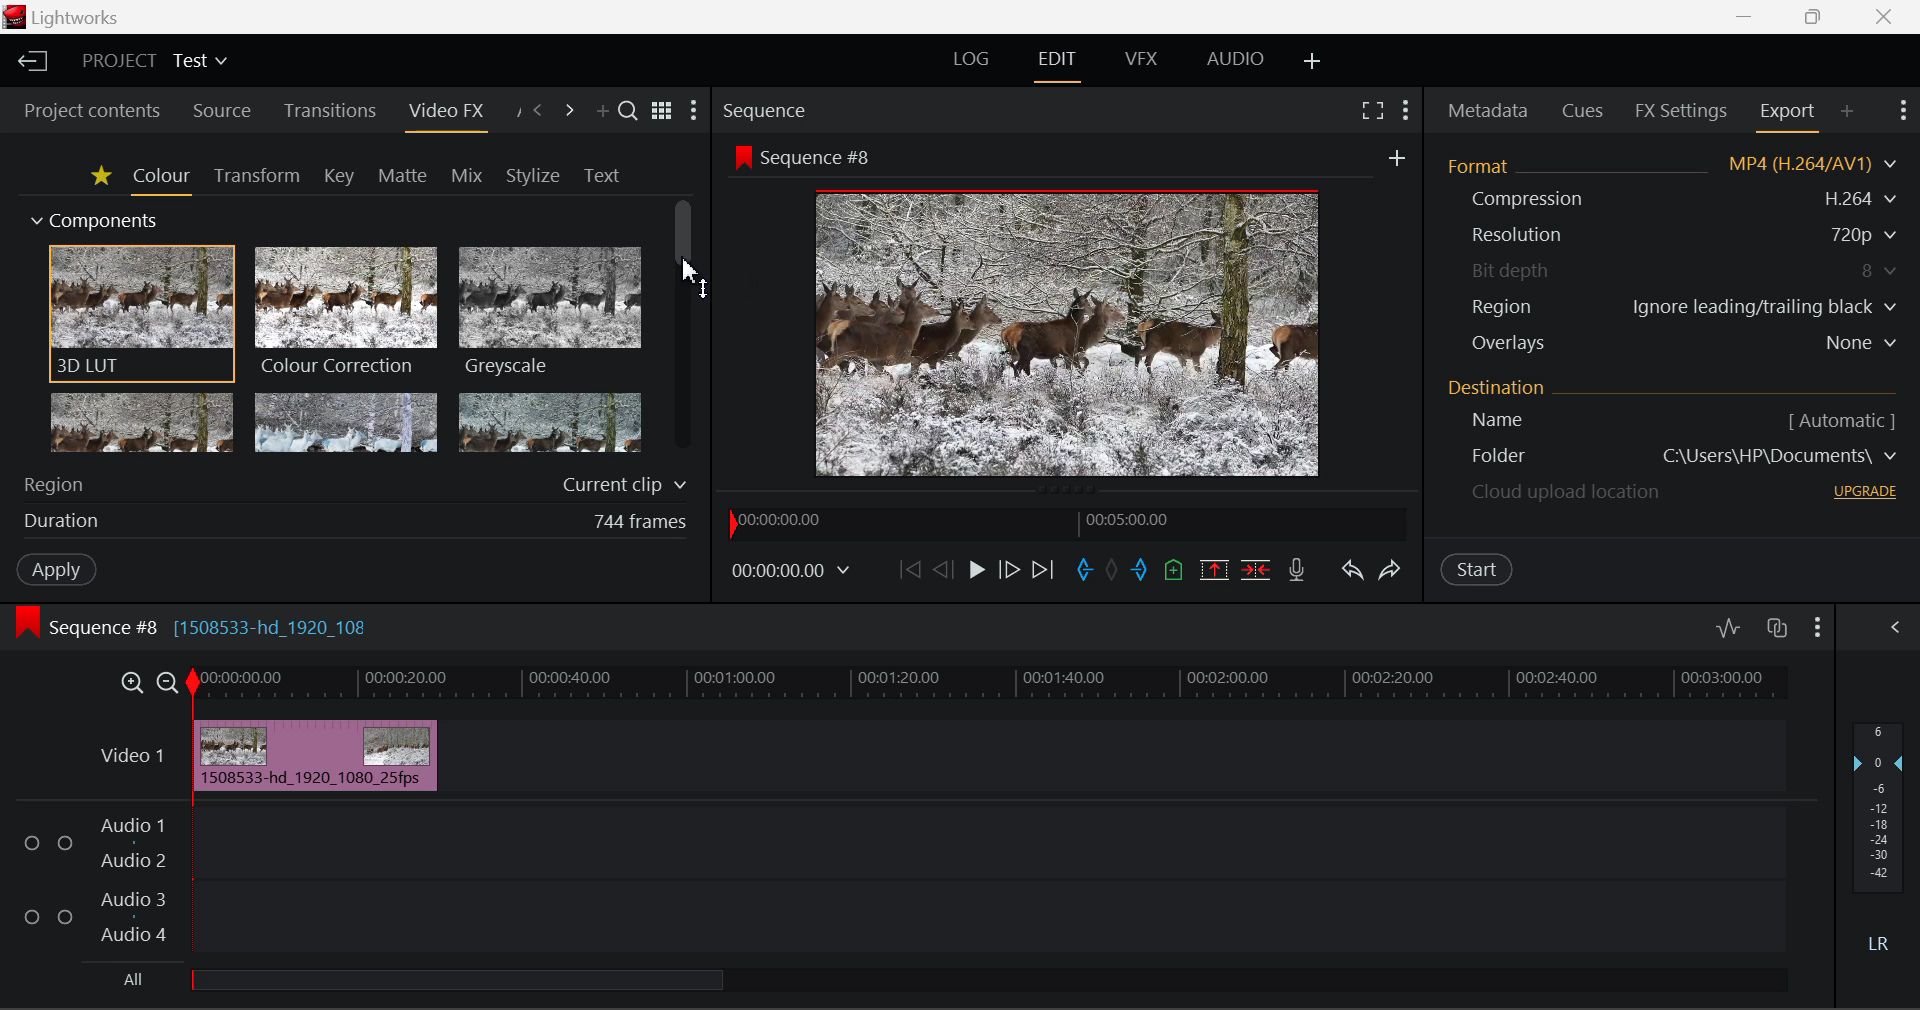 This screenshot has width=1920, height=1010. I want to click on Mark Out, so click(1140, 574).